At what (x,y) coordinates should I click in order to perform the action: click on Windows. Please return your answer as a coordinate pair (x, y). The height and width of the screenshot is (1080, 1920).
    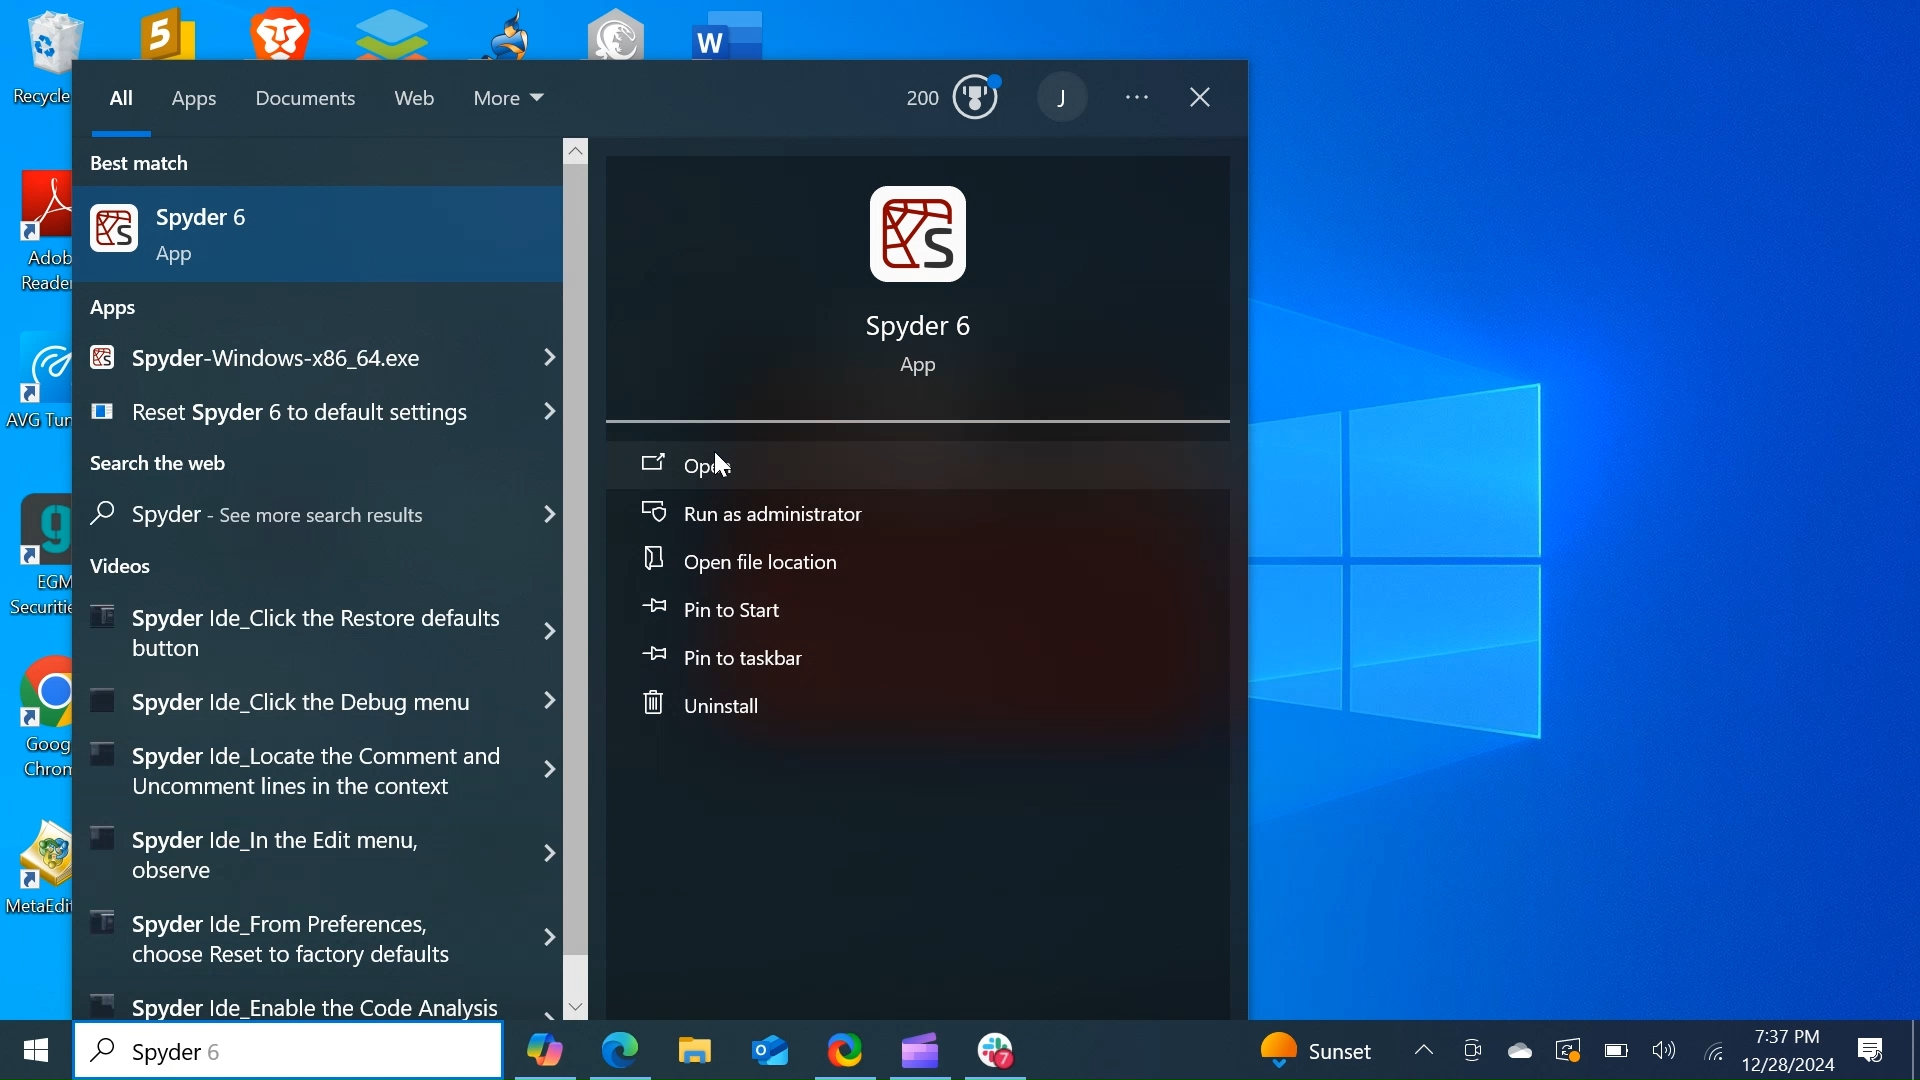
    Looking at the image, I should click on (33, 1055).